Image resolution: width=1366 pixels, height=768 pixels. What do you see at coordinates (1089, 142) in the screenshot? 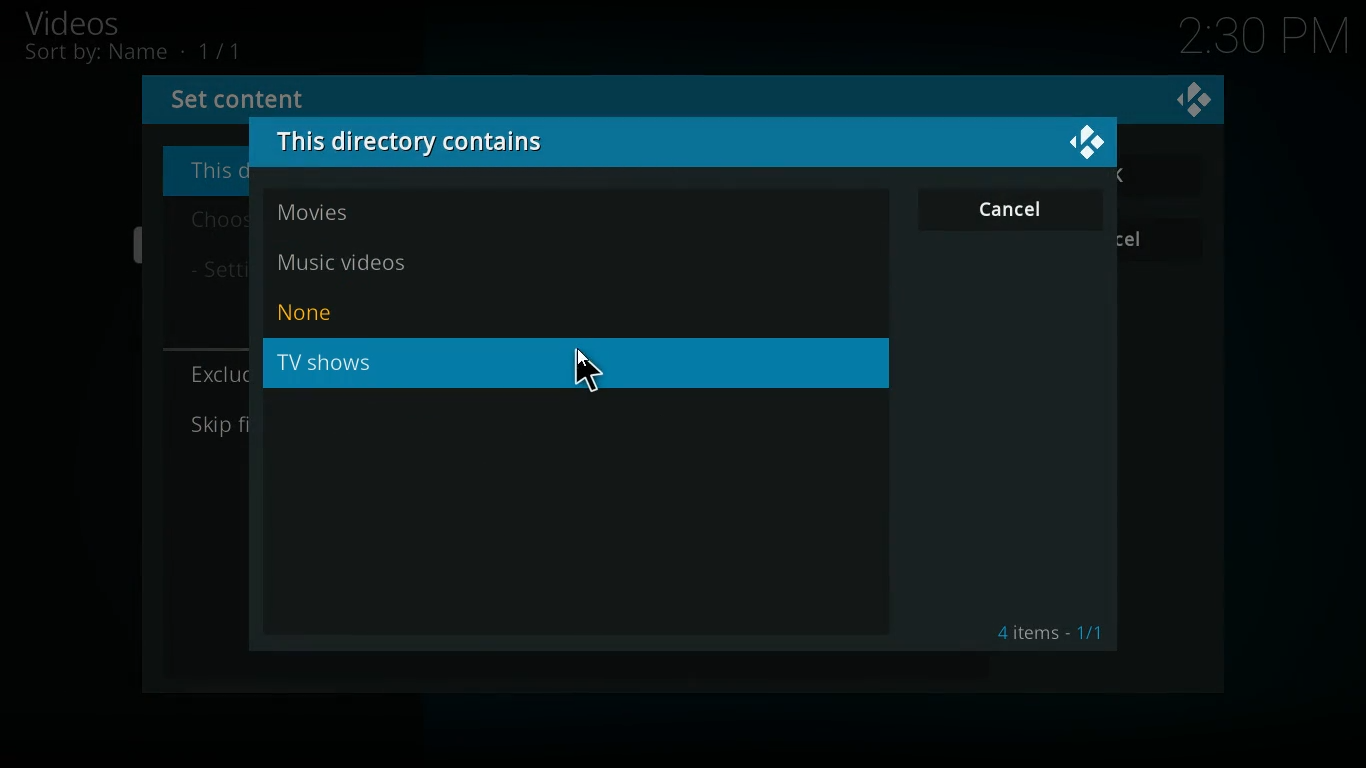
I see `kodi logo` at bounding box center [1089, 142].